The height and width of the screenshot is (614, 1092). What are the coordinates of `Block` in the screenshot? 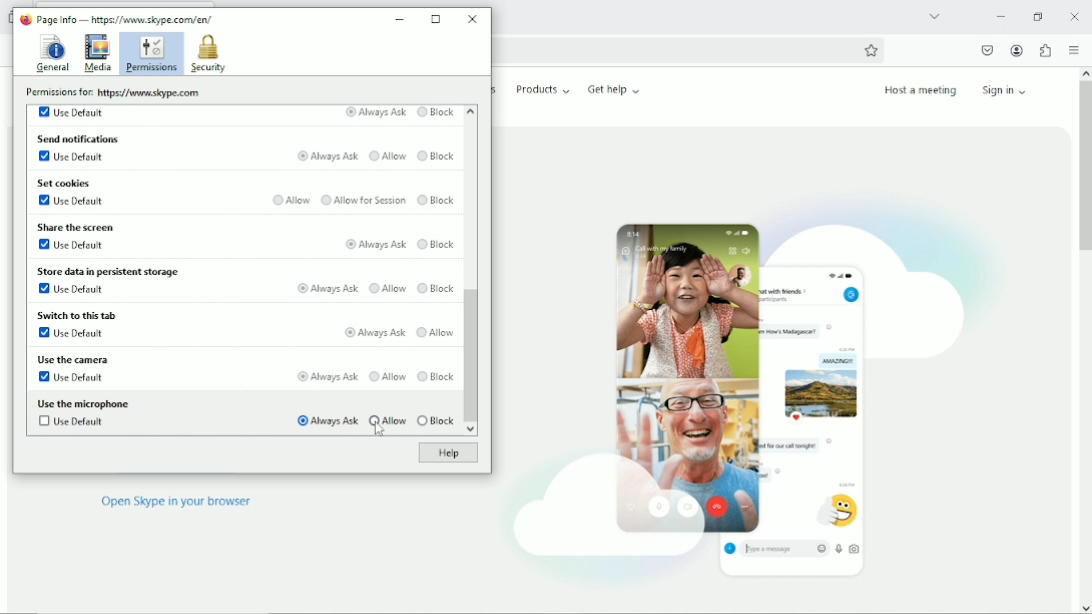 It's located at (438, 286).